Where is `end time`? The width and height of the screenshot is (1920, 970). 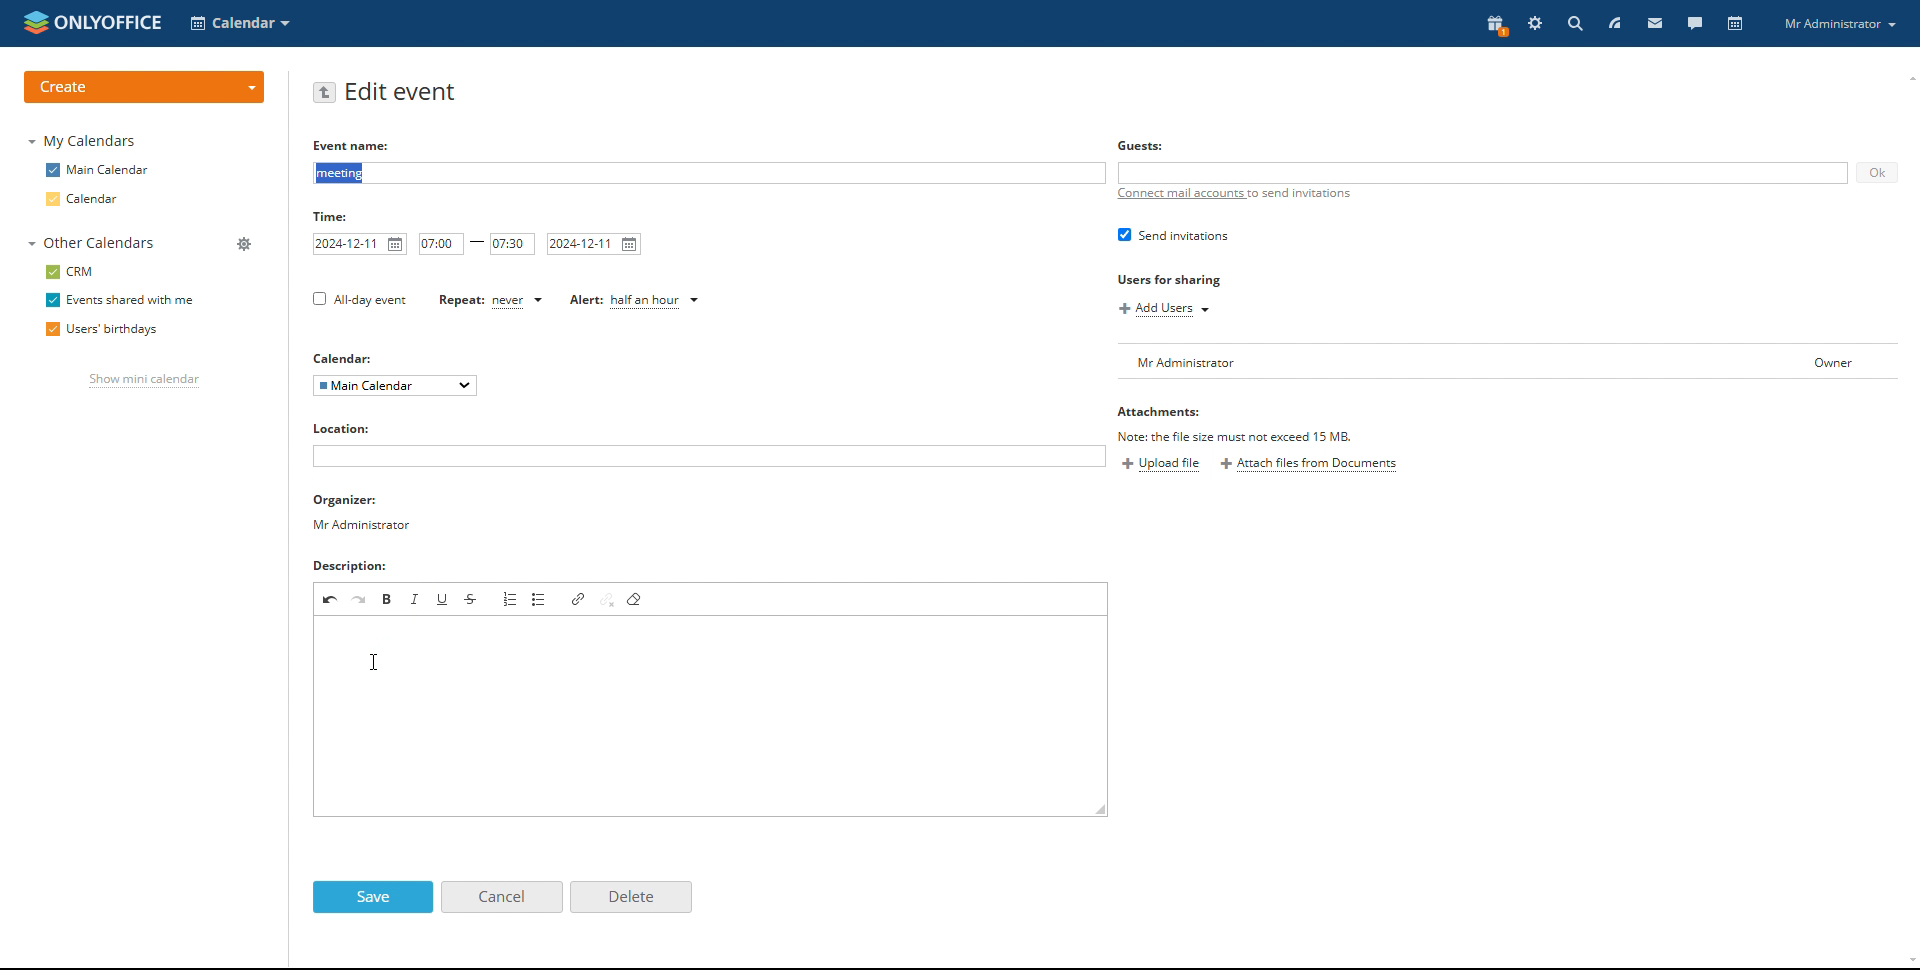
end time is located at coordinates (512, 243).